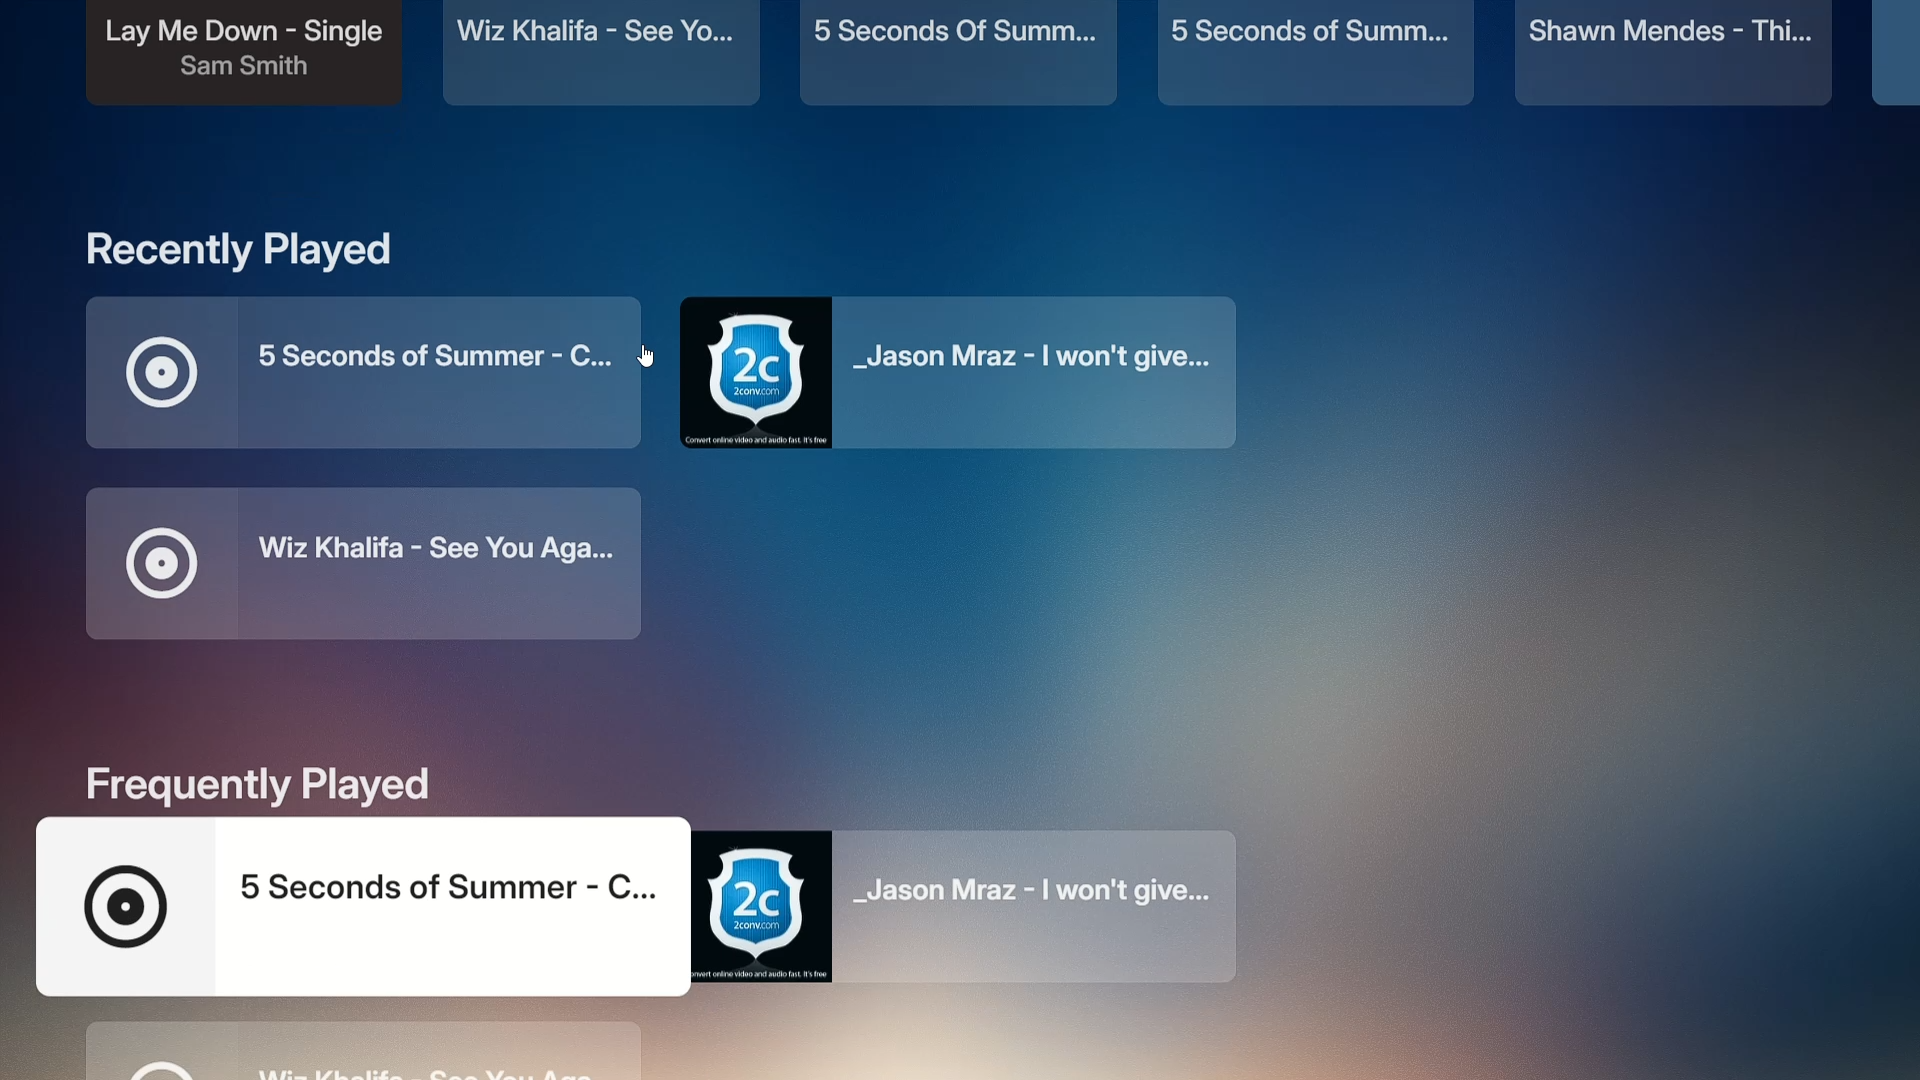 The height and width of the screenshot is (1080, 1920). Describe the element at coordinates (1680, 53) in the screenshot. I see `Shawn Mendes` at that location.